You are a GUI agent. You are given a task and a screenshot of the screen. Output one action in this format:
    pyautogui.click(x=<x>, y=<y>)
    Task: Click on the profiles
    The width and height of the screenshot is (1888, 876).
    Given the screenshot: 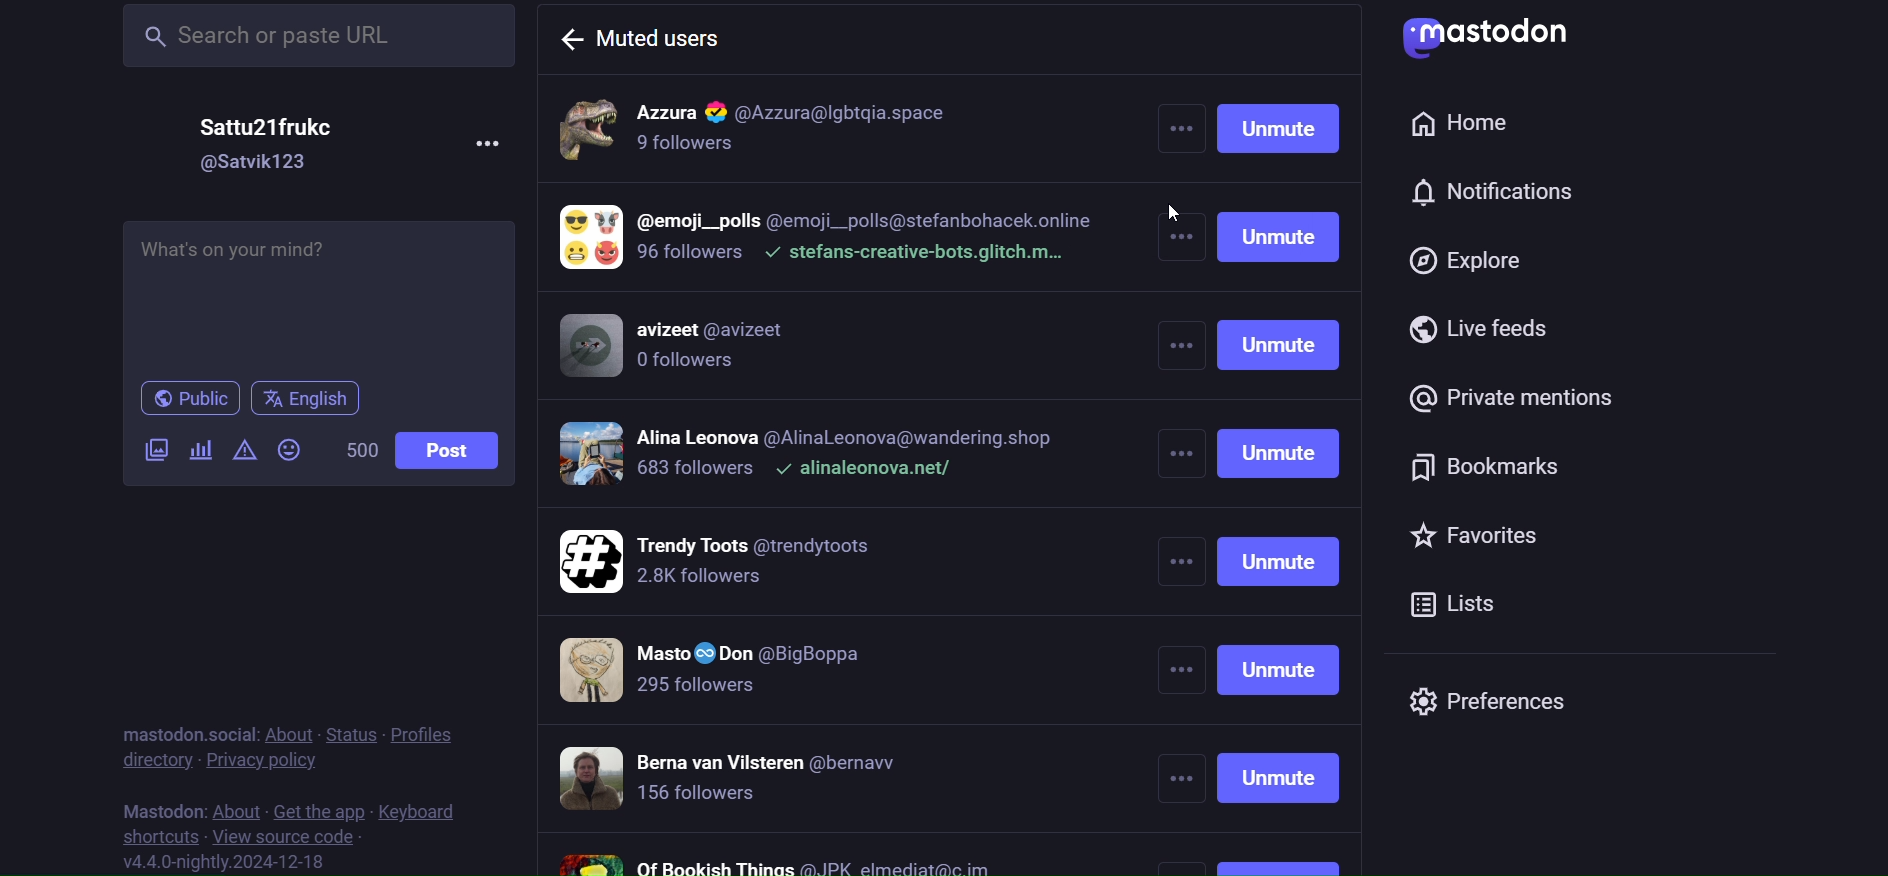 What is the action you would take?
    pyautogui.click(x=422, y=735)
    